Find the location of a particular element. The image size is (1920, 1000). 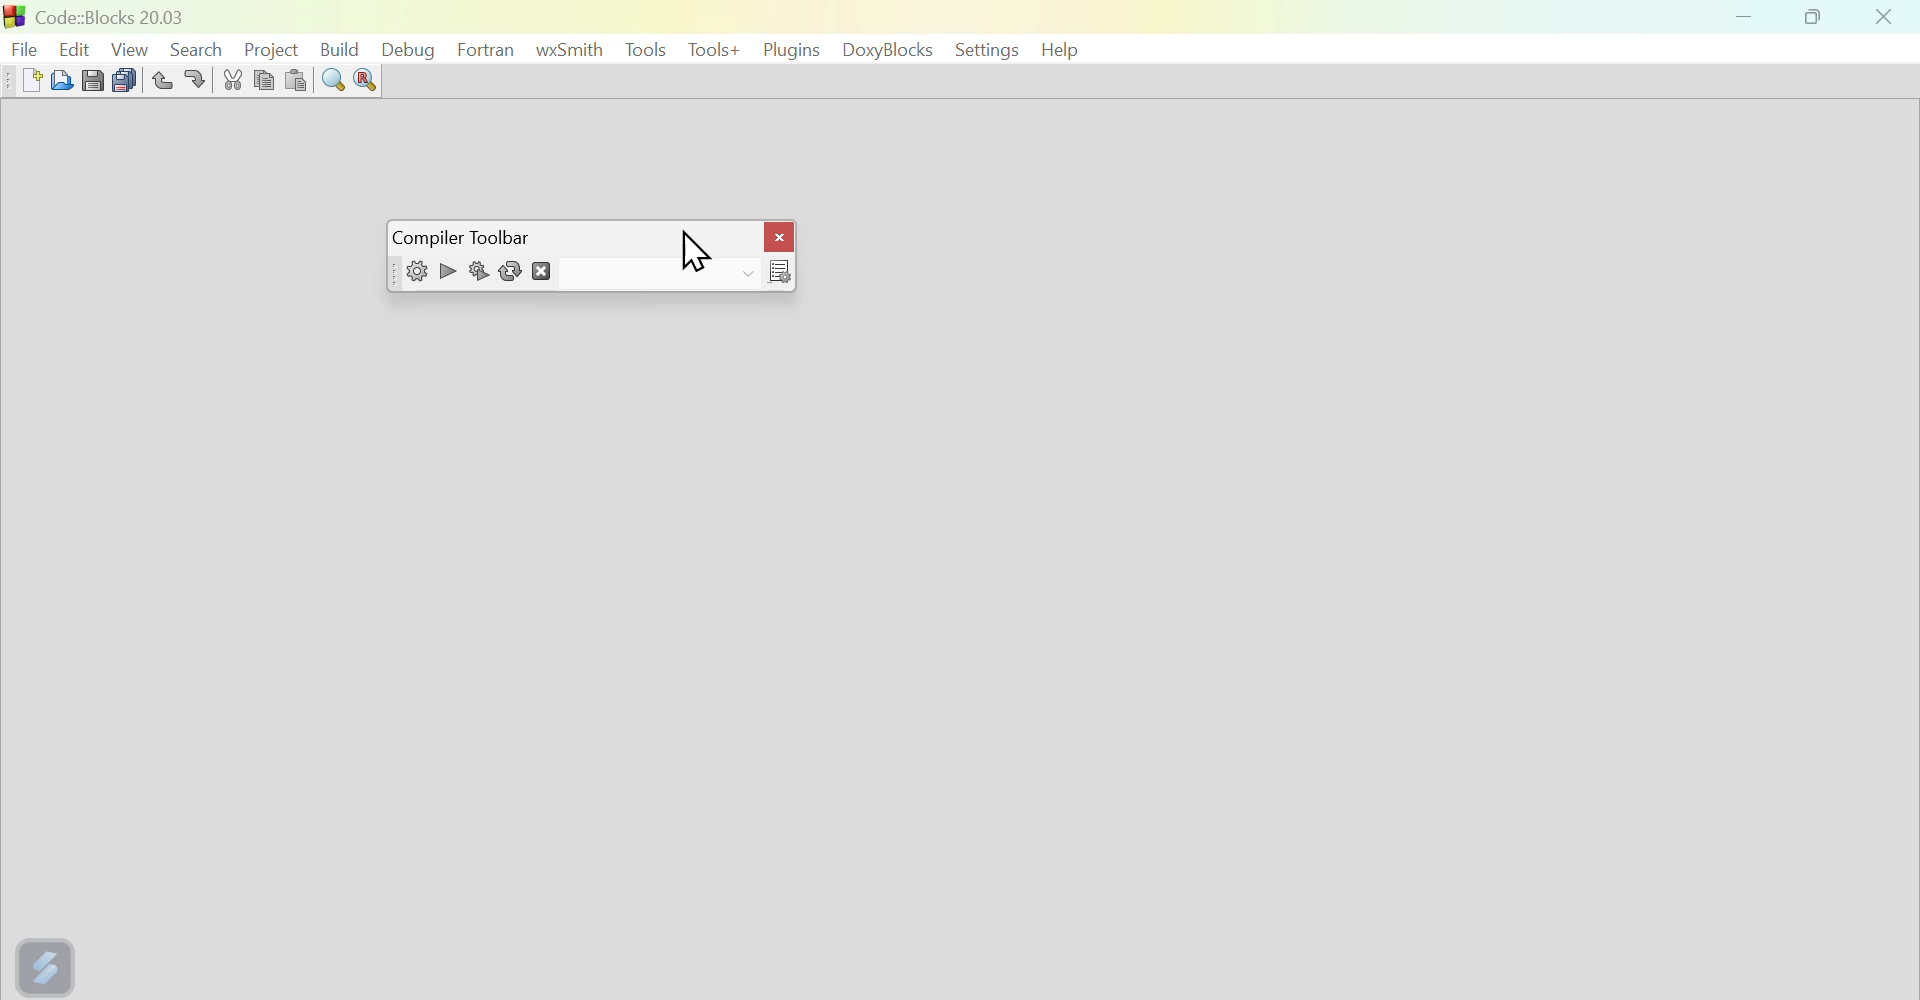

Fortran is located at coordinates (486, 49).